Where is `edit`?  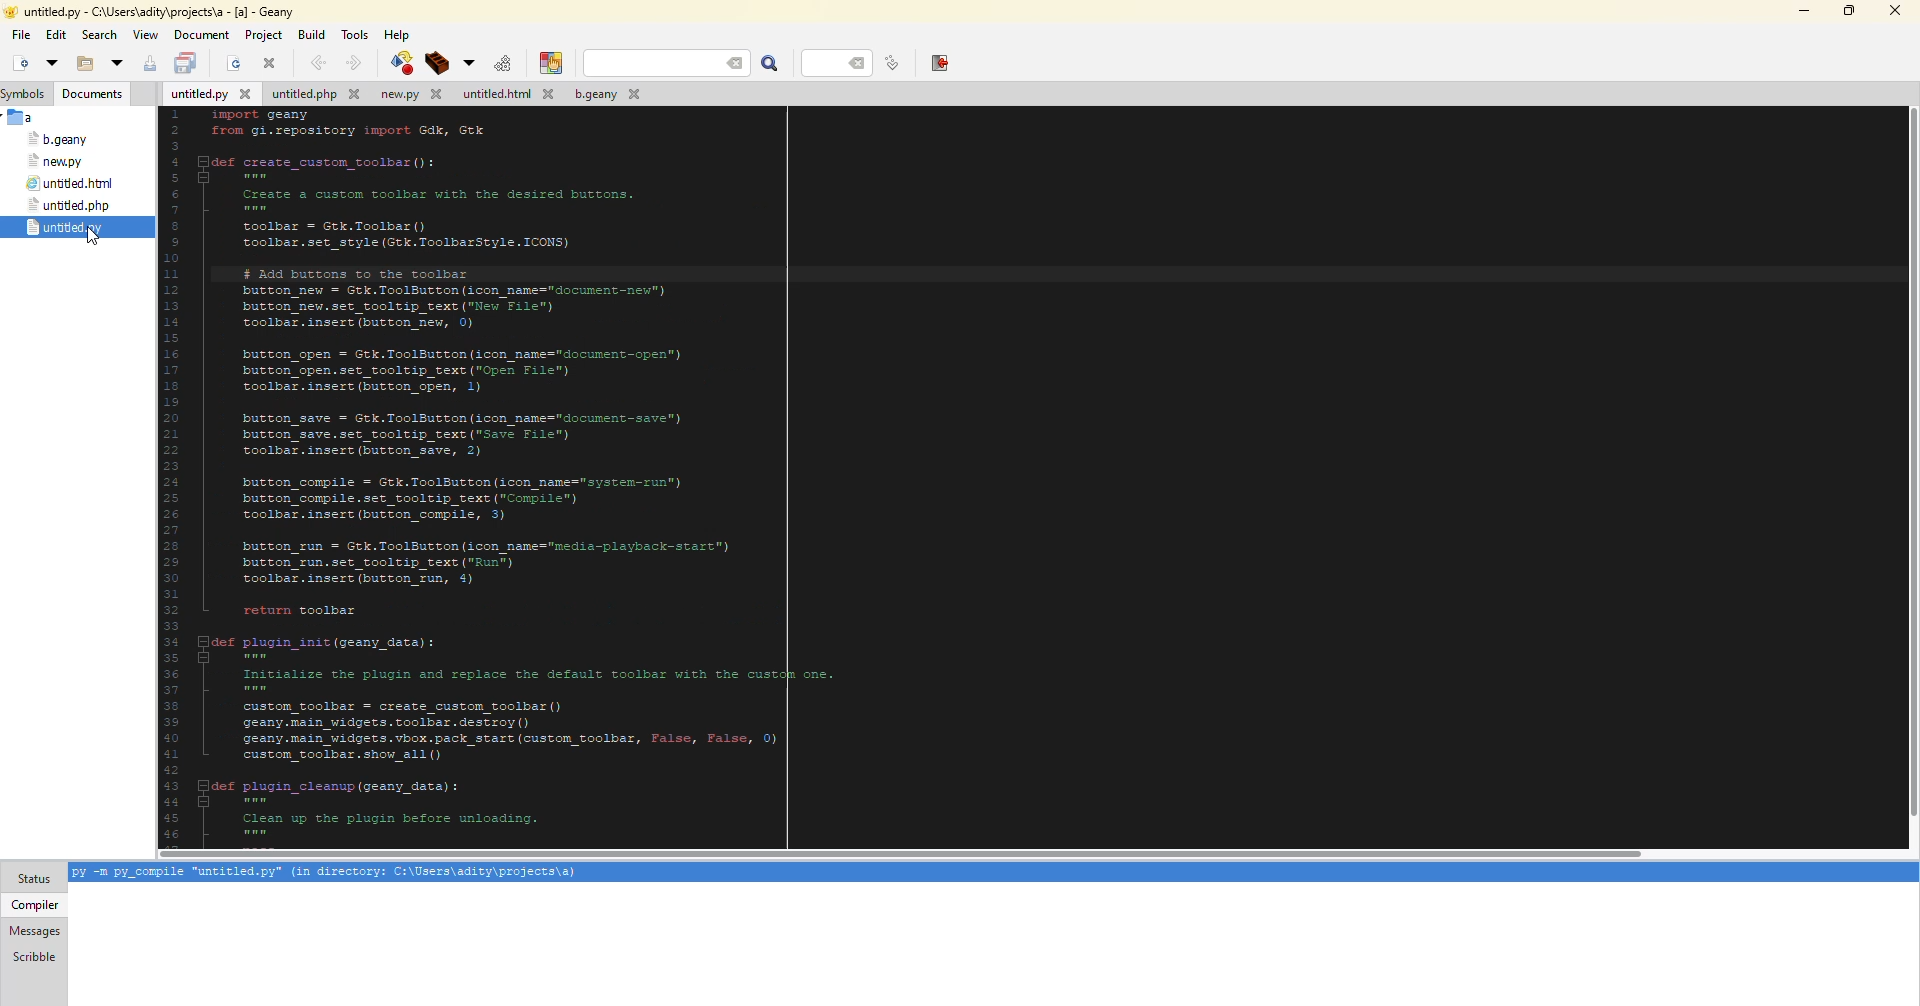
edit is located at coordinates (56, 37).